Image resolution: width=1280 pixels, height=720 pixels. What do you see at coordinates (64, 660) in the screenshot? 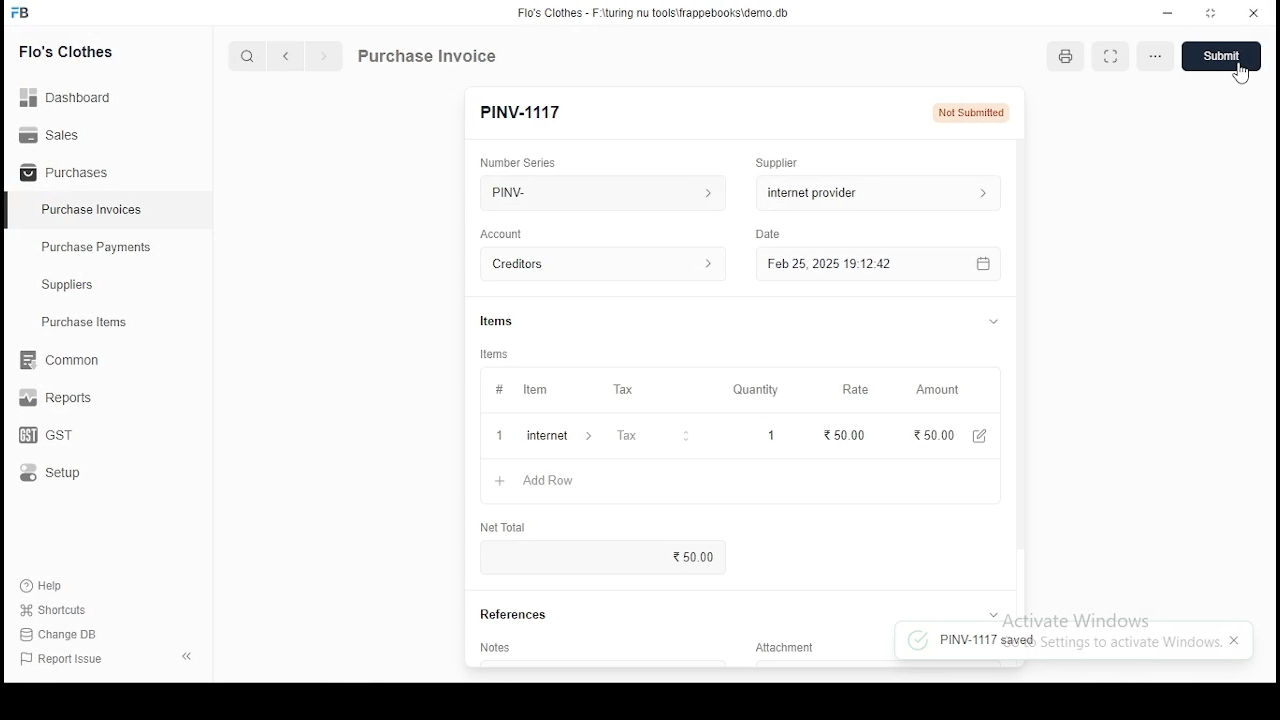
I see `report issue` at bounding box center [64, 660].